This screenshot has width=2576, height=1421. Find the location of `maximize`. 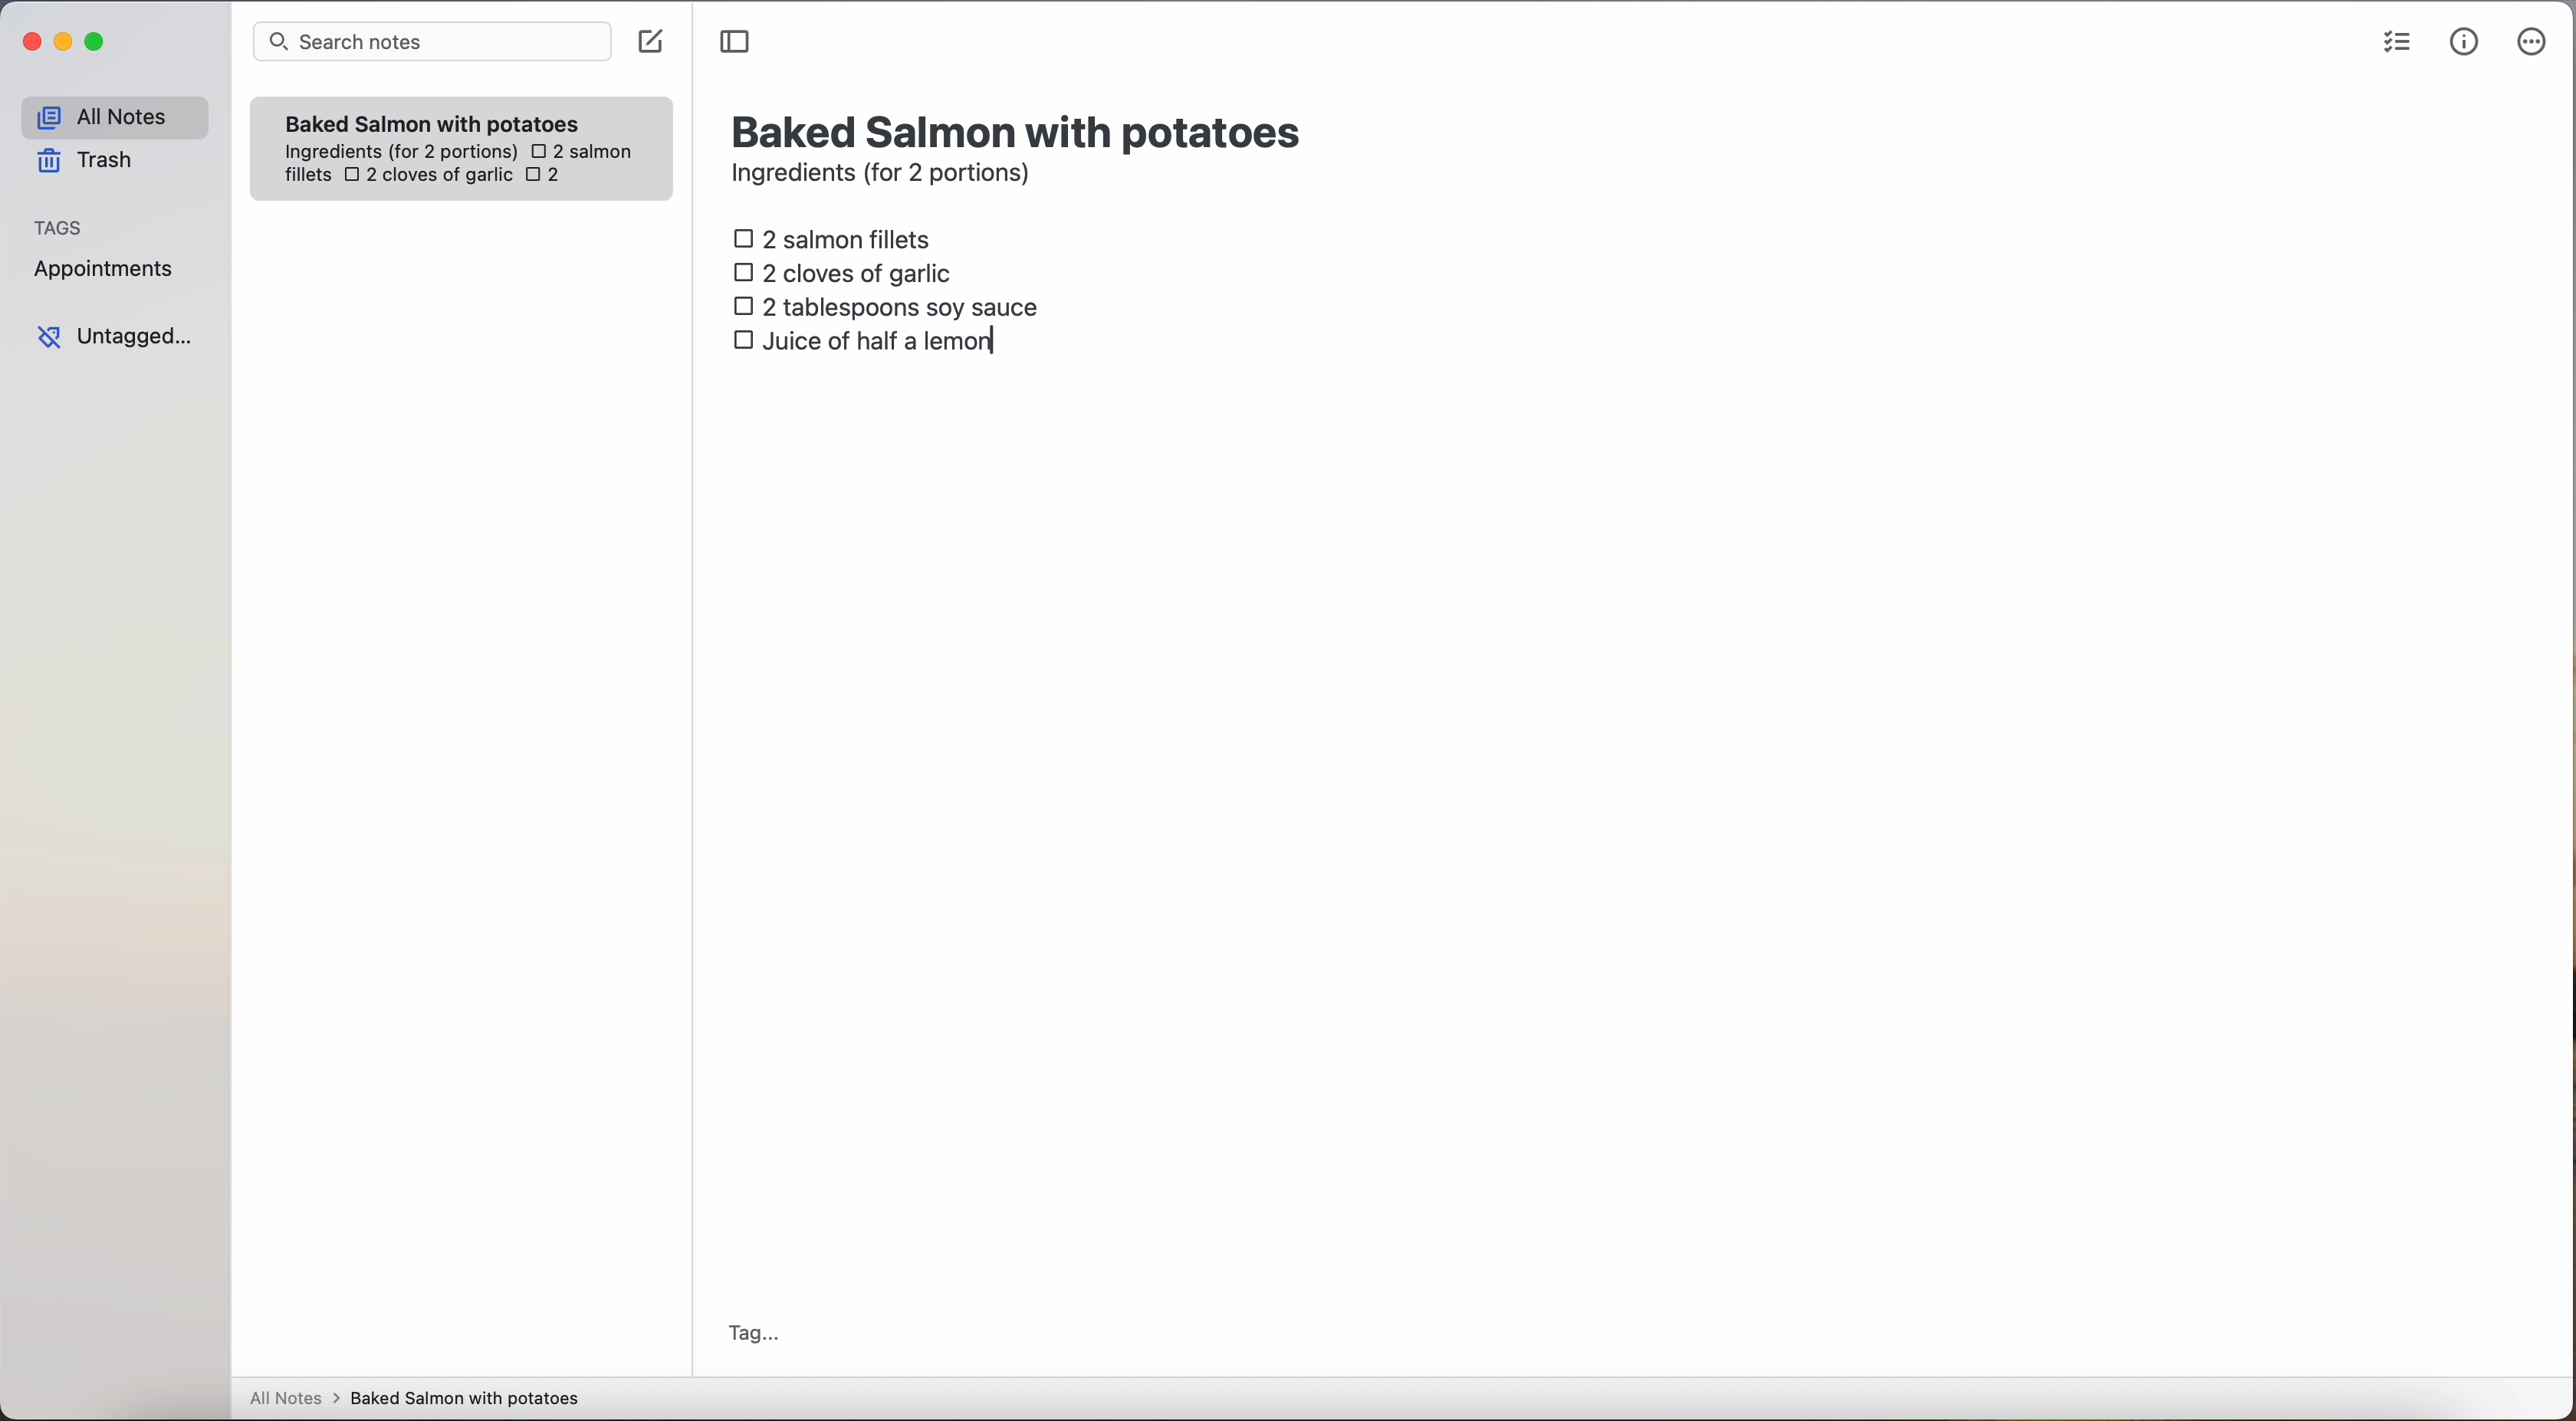

maximize is located at coordinates (98, 41).